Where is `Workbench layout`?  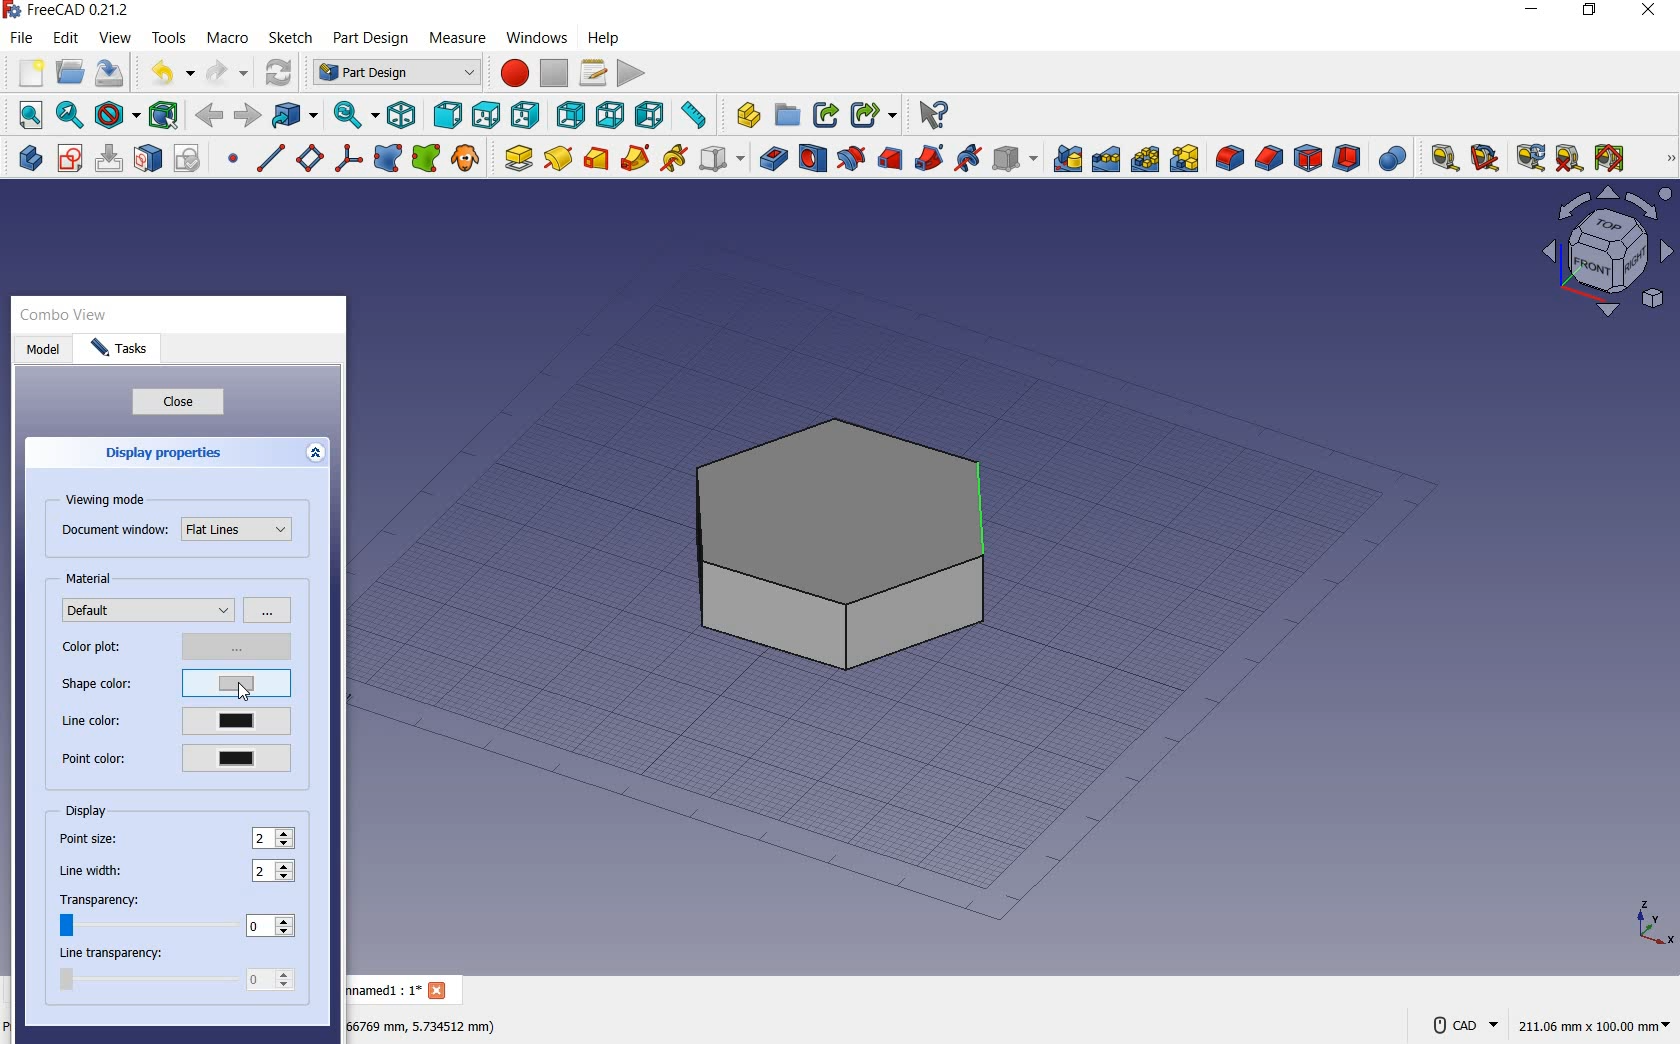 Workbench layout is located at coordinates (1560, 260).